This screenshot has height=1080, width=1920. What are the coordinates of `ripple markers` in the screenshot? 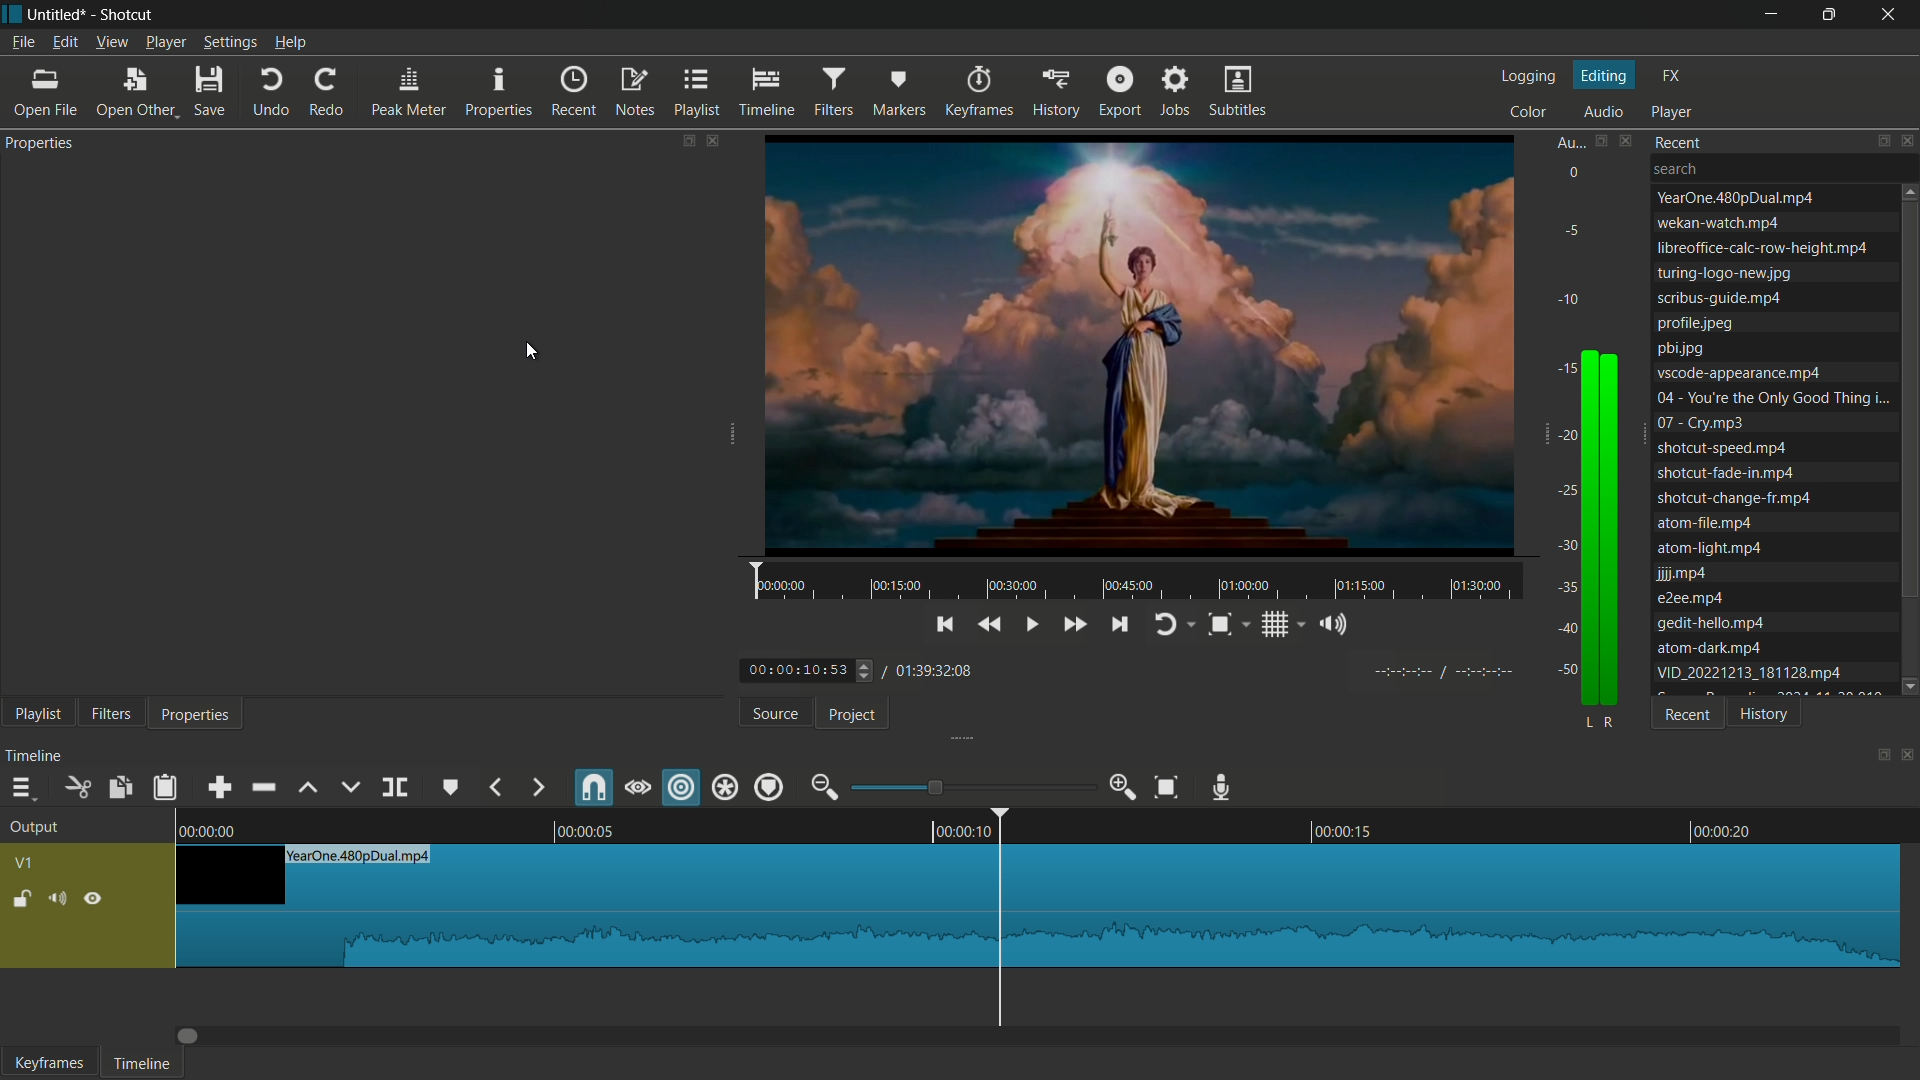 It's located at (770, 786).